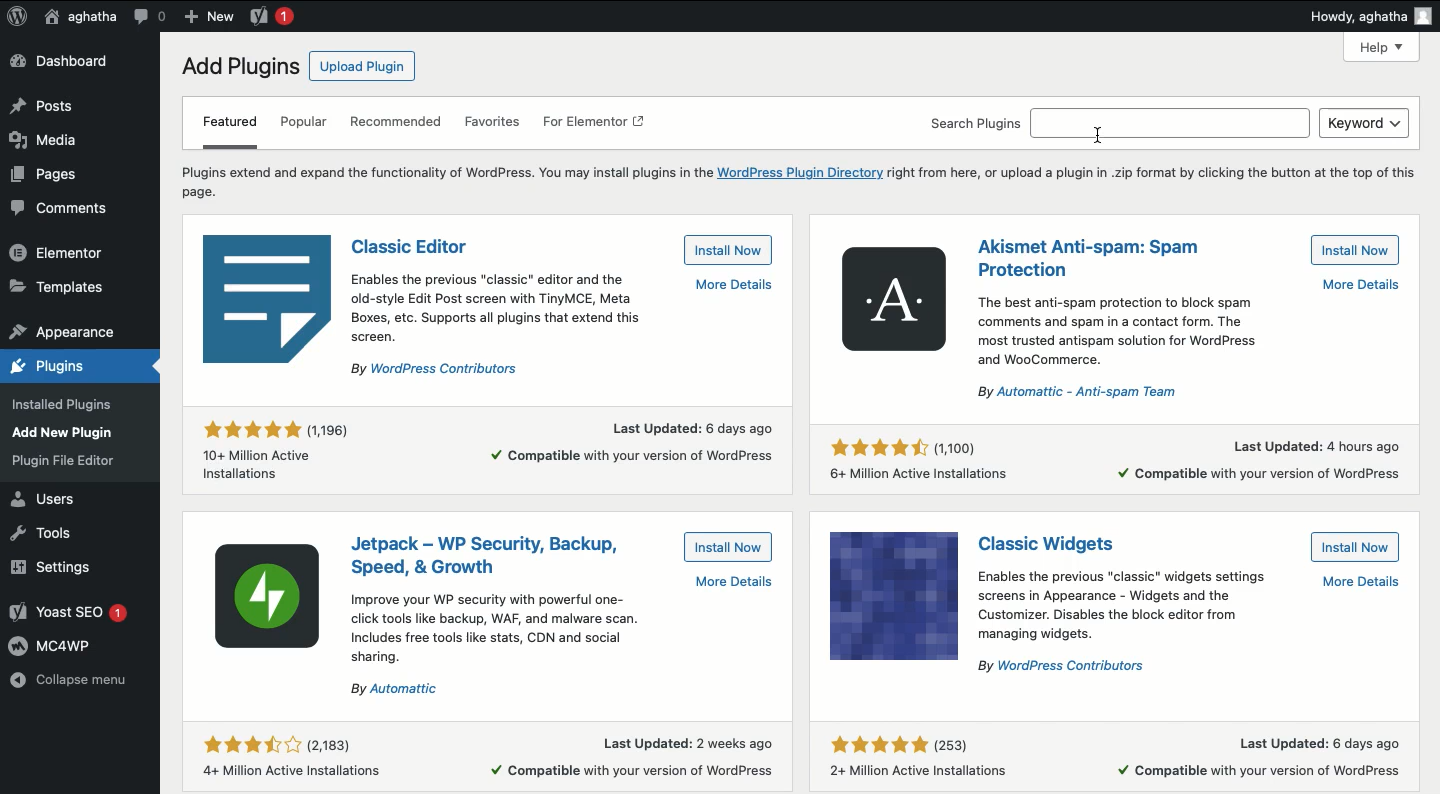 The width and height of the screenshot is (1440, 794). Describe the element at coordinates (1191, 620) in the screenshot. I see `Enables the previous "classic" widgets settings Mo
screens in Appearance - Widgets and the

Customize. Disables the block editor from

managing widgets.

By WordPress Contributors` at that location.